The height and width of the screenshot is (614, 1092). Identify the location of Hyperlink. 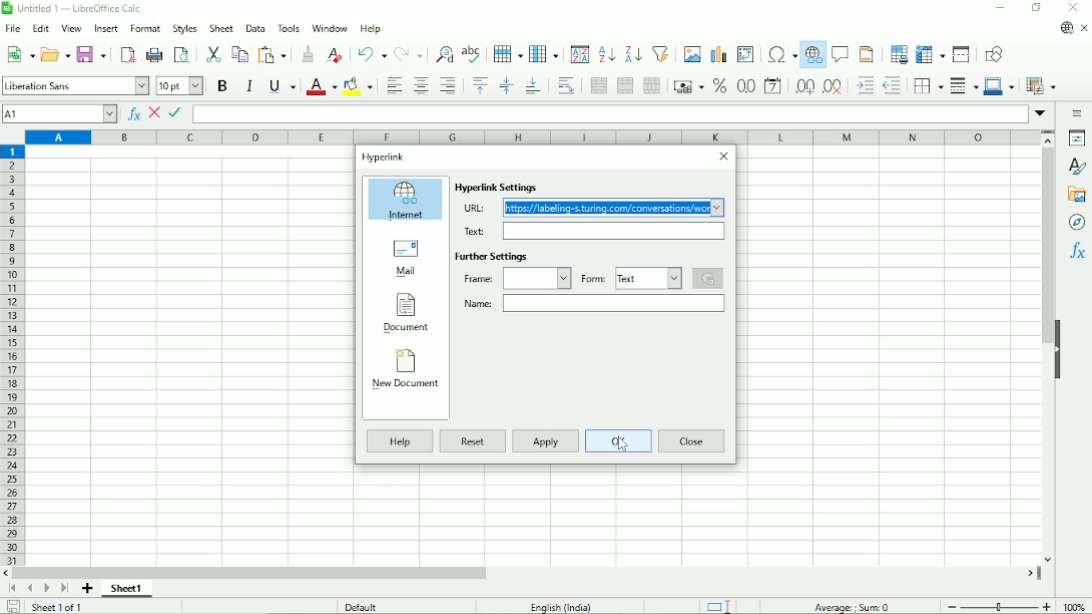
(385, 158).